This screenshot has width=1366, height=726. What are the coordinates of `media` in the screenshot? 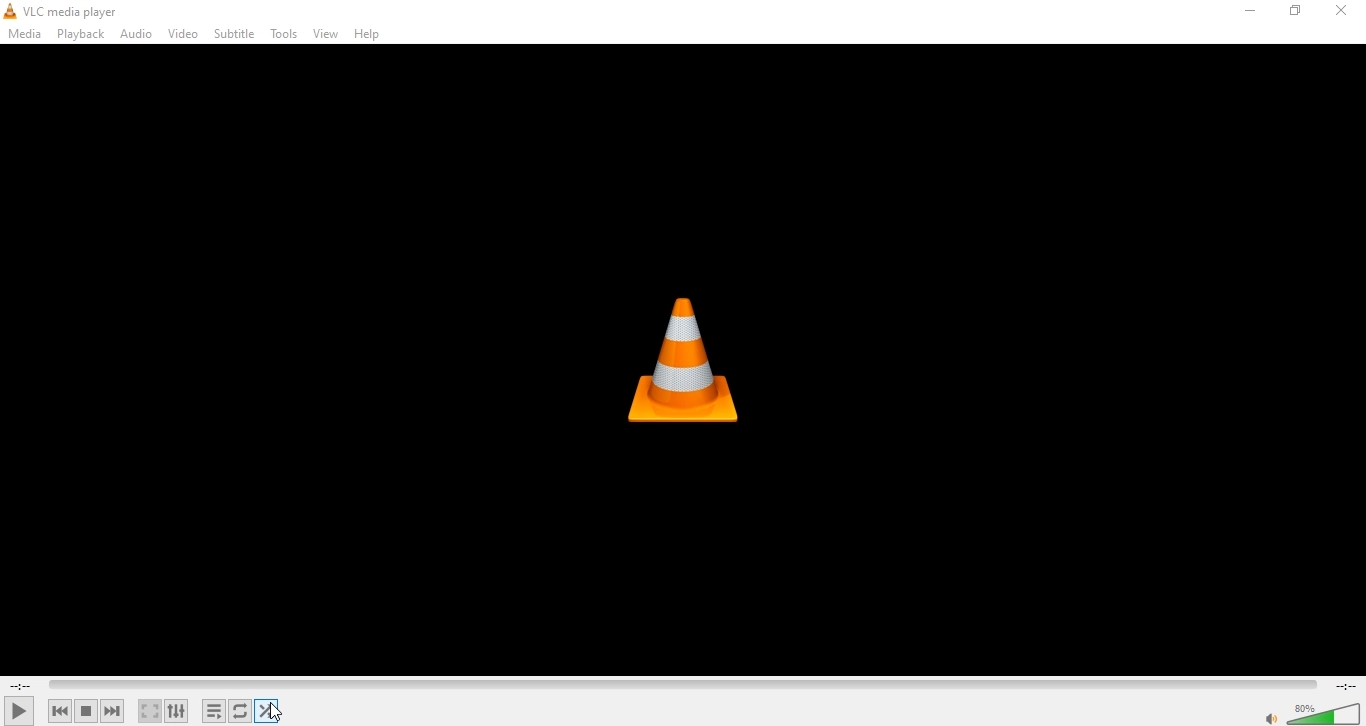 It's located at (25, 34).